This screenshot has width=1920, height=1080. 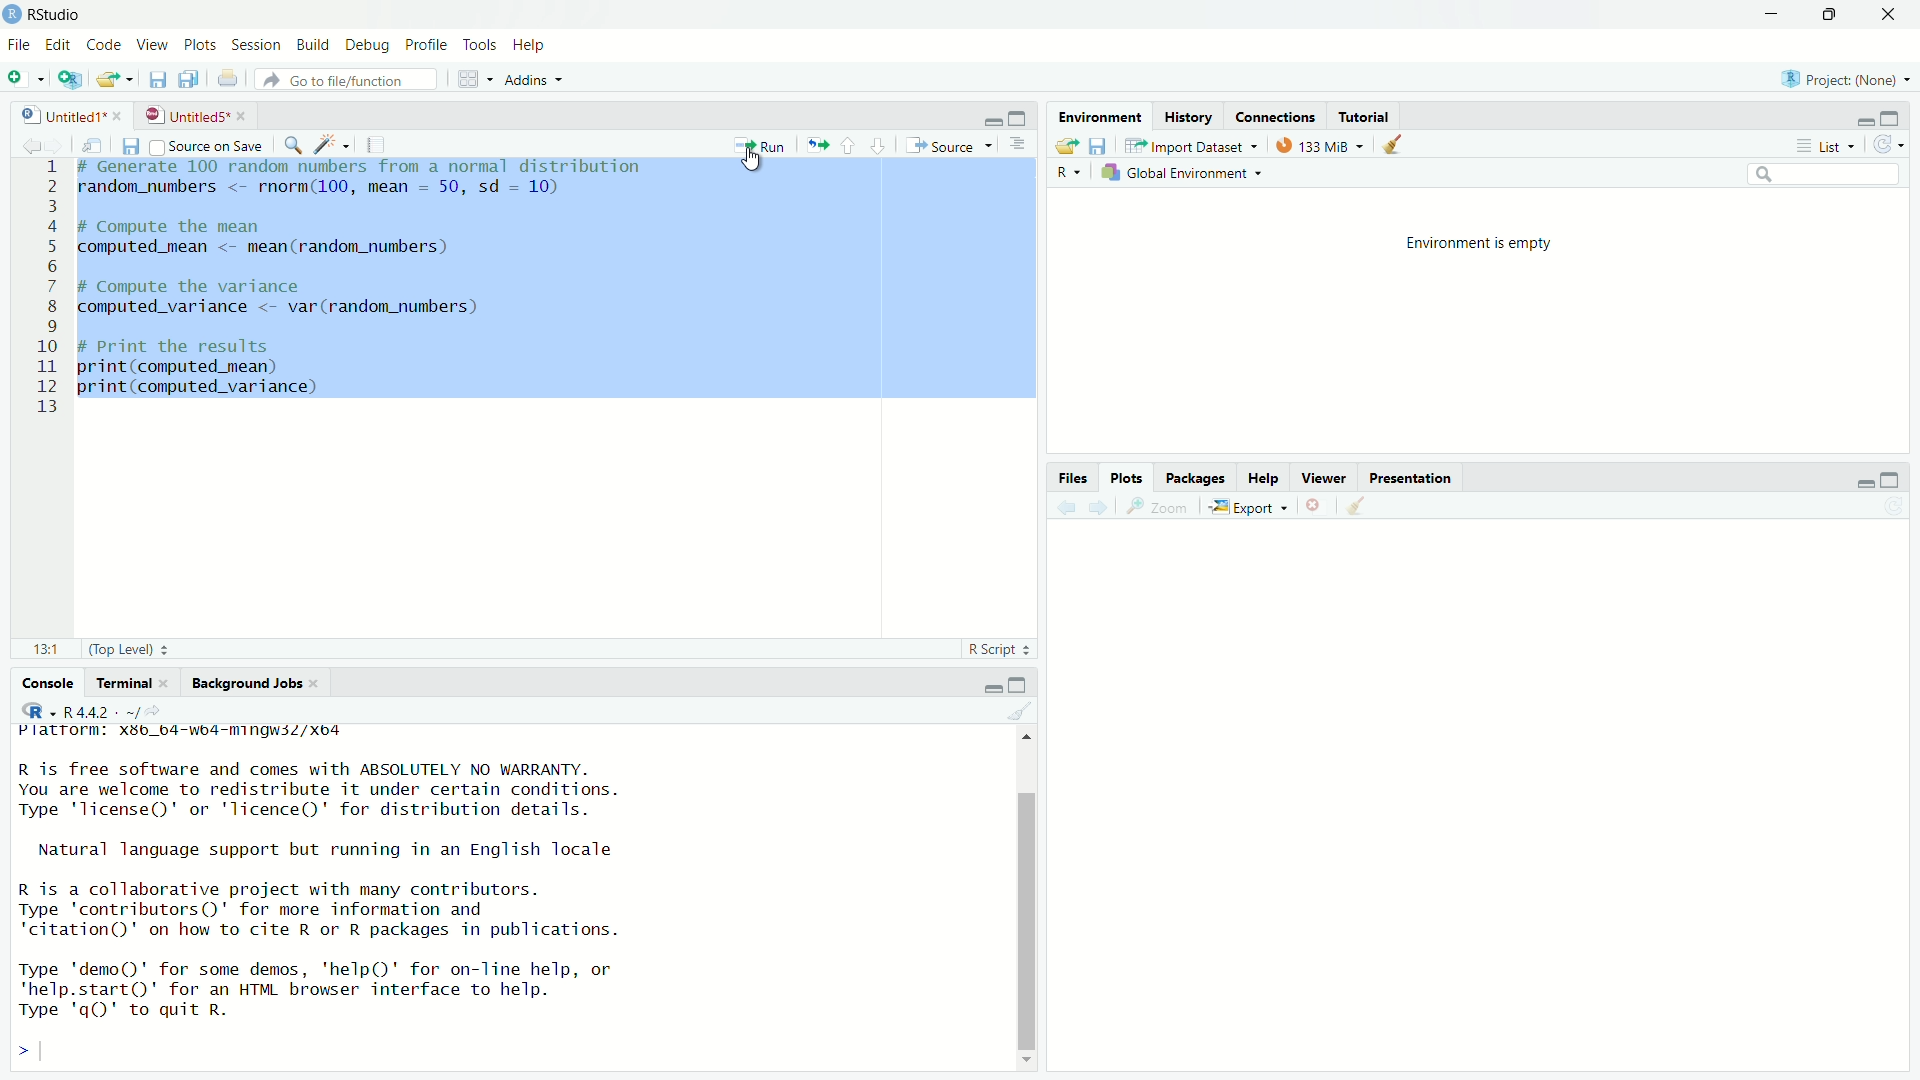 I want to click on open an existing file, so click(x=117, y=79).